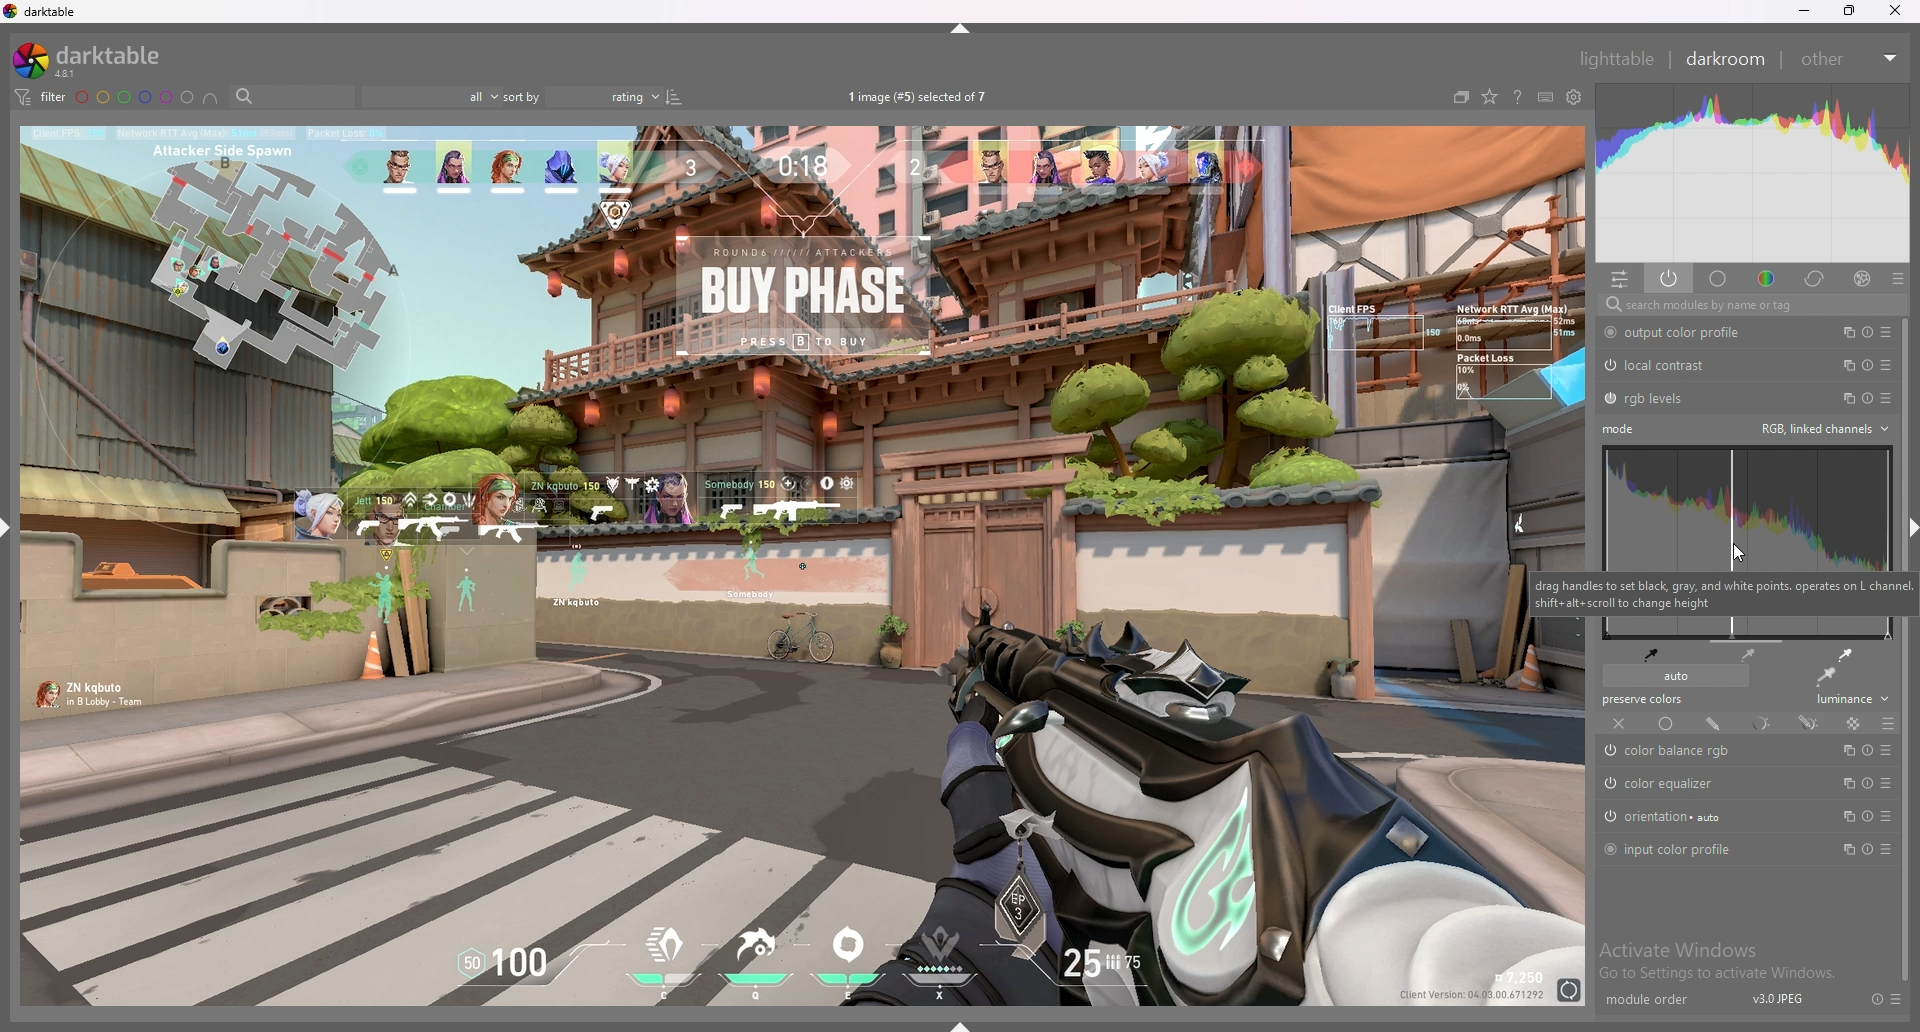 The height and width of the screenshot is (1032, 1920). What do you see at coordinates (1690, 752) in the screenshot?
I see `color balance rgb` at bounding box center [1690, 752].